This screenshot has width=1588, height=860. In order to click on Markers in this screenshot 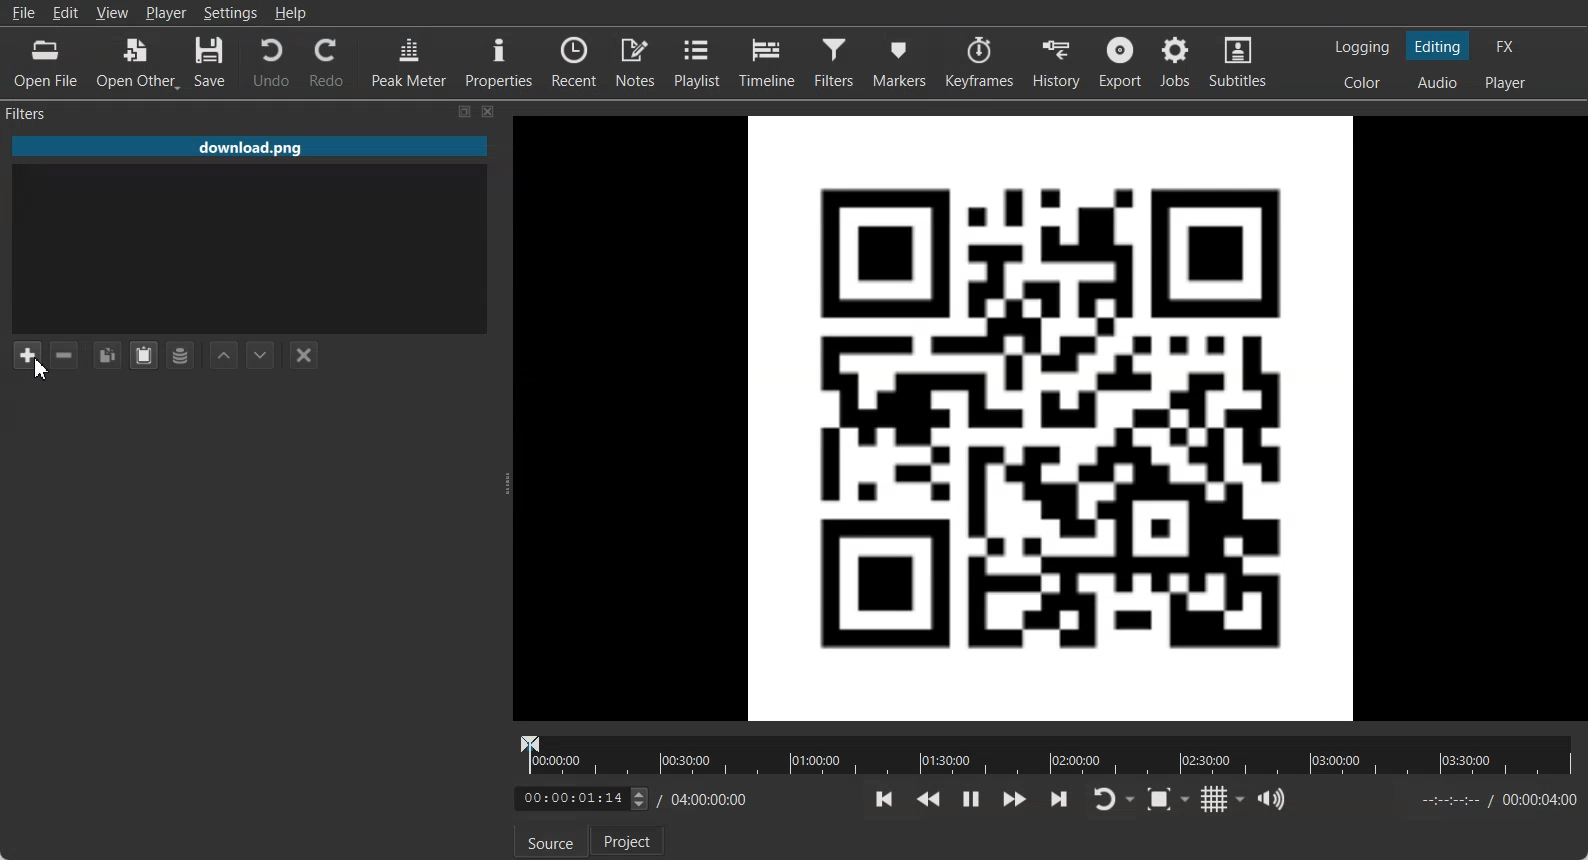, I will do `click(901, 61)`.